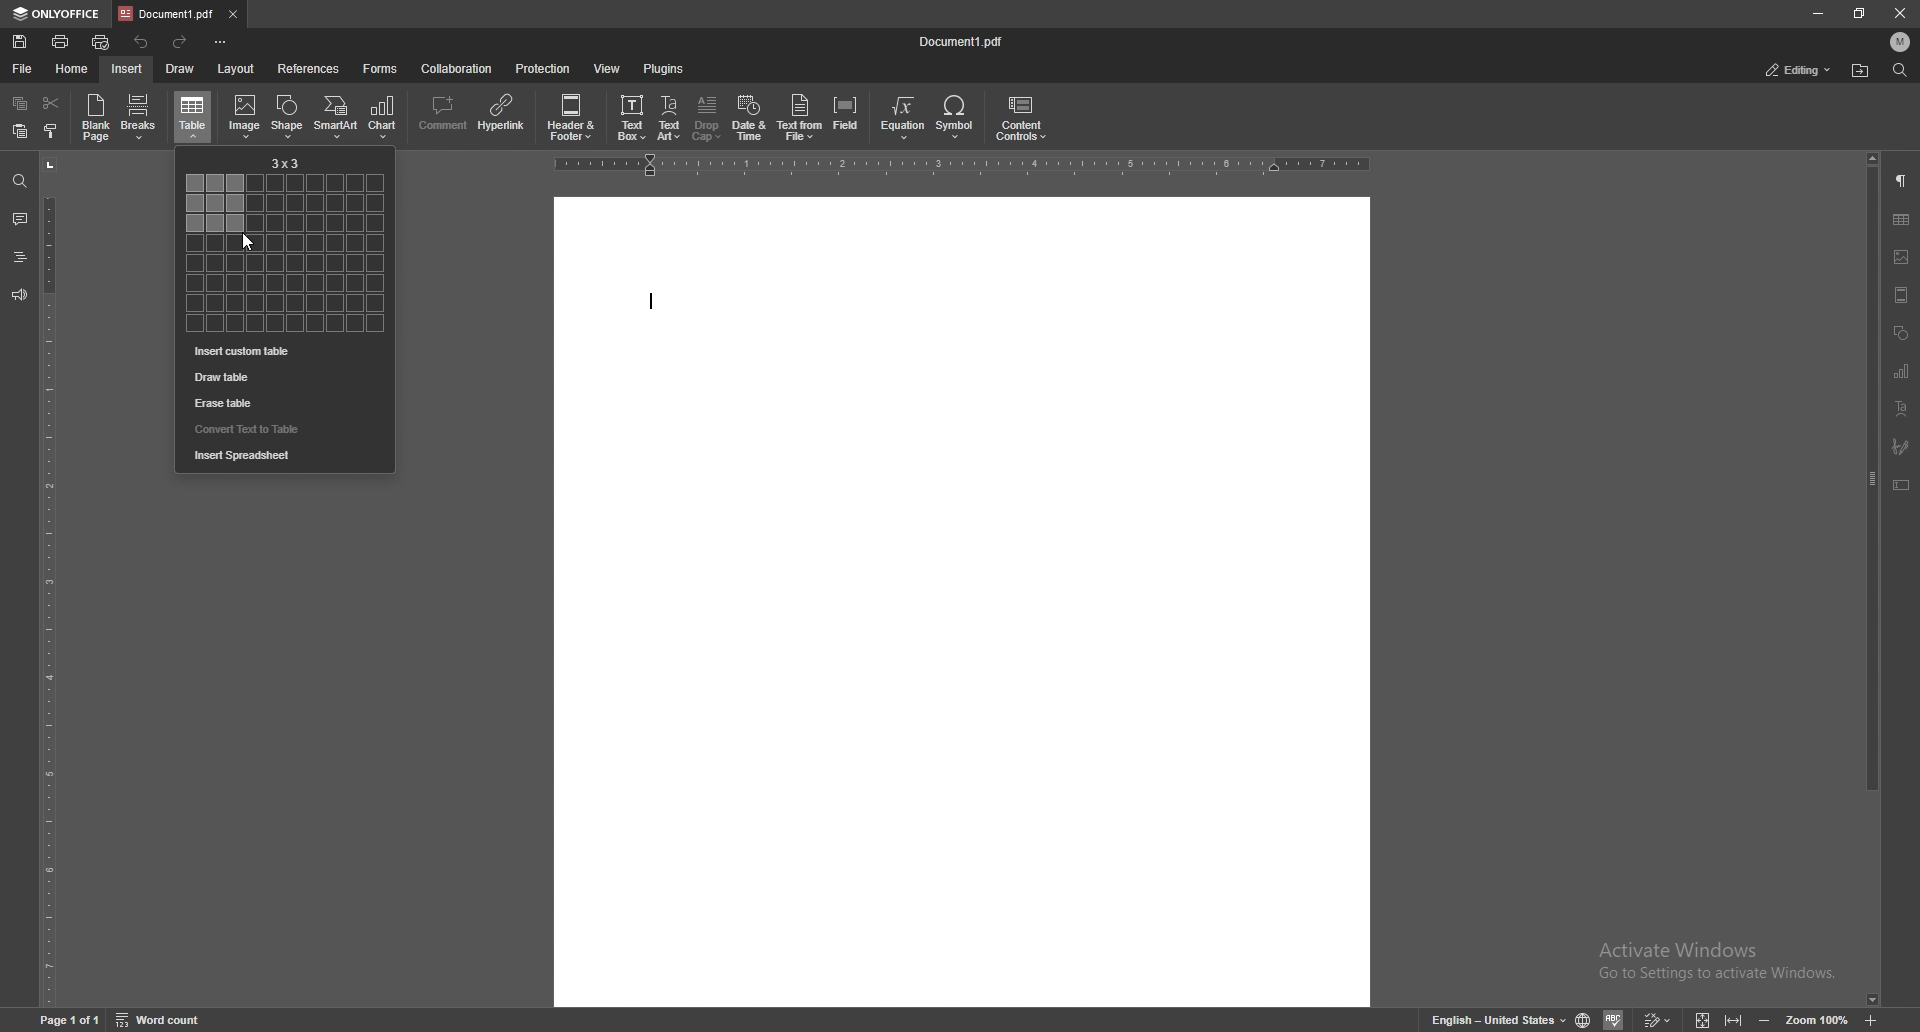 The width and height of the screenshot is (1920, 1032). What do you see at coordinates (22, 42) in the screenshot?
I see `save` at bounding box center [22, 42].